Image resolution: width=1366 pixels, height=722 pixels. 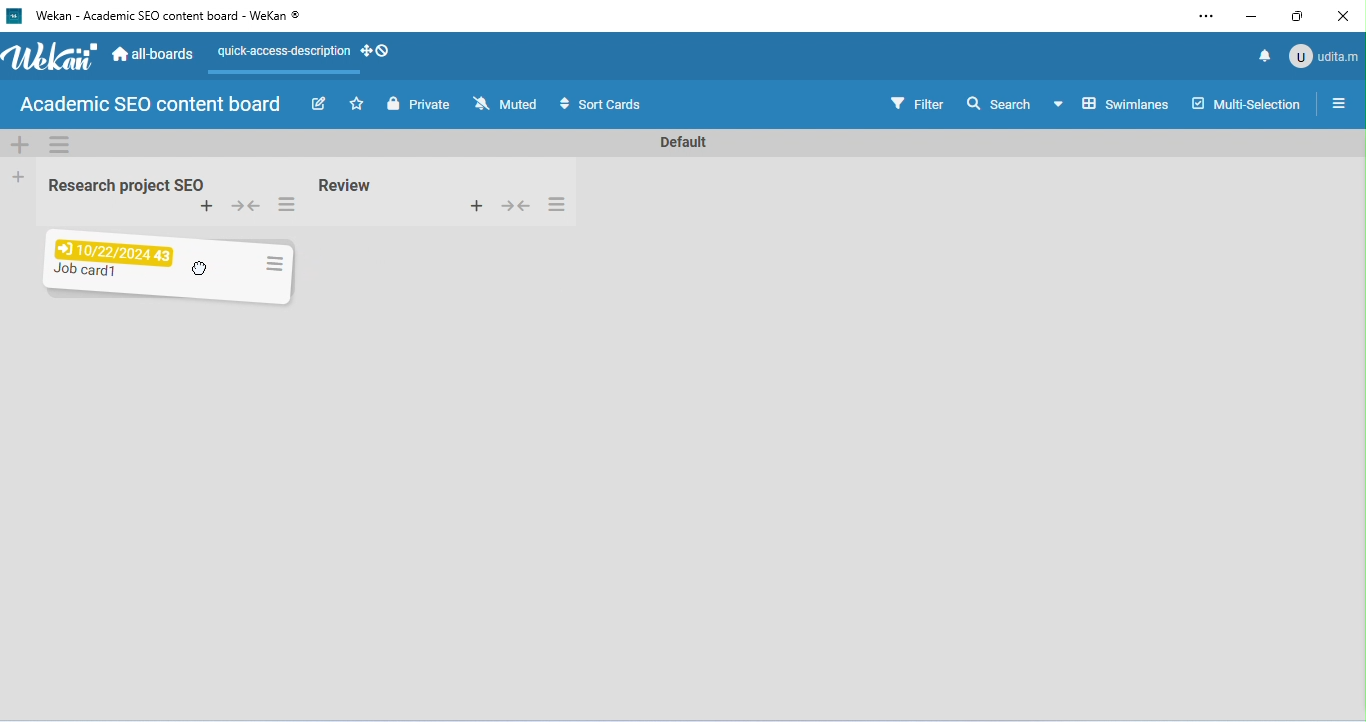 I want to click on settings and more, so click(x=1205, y=17).